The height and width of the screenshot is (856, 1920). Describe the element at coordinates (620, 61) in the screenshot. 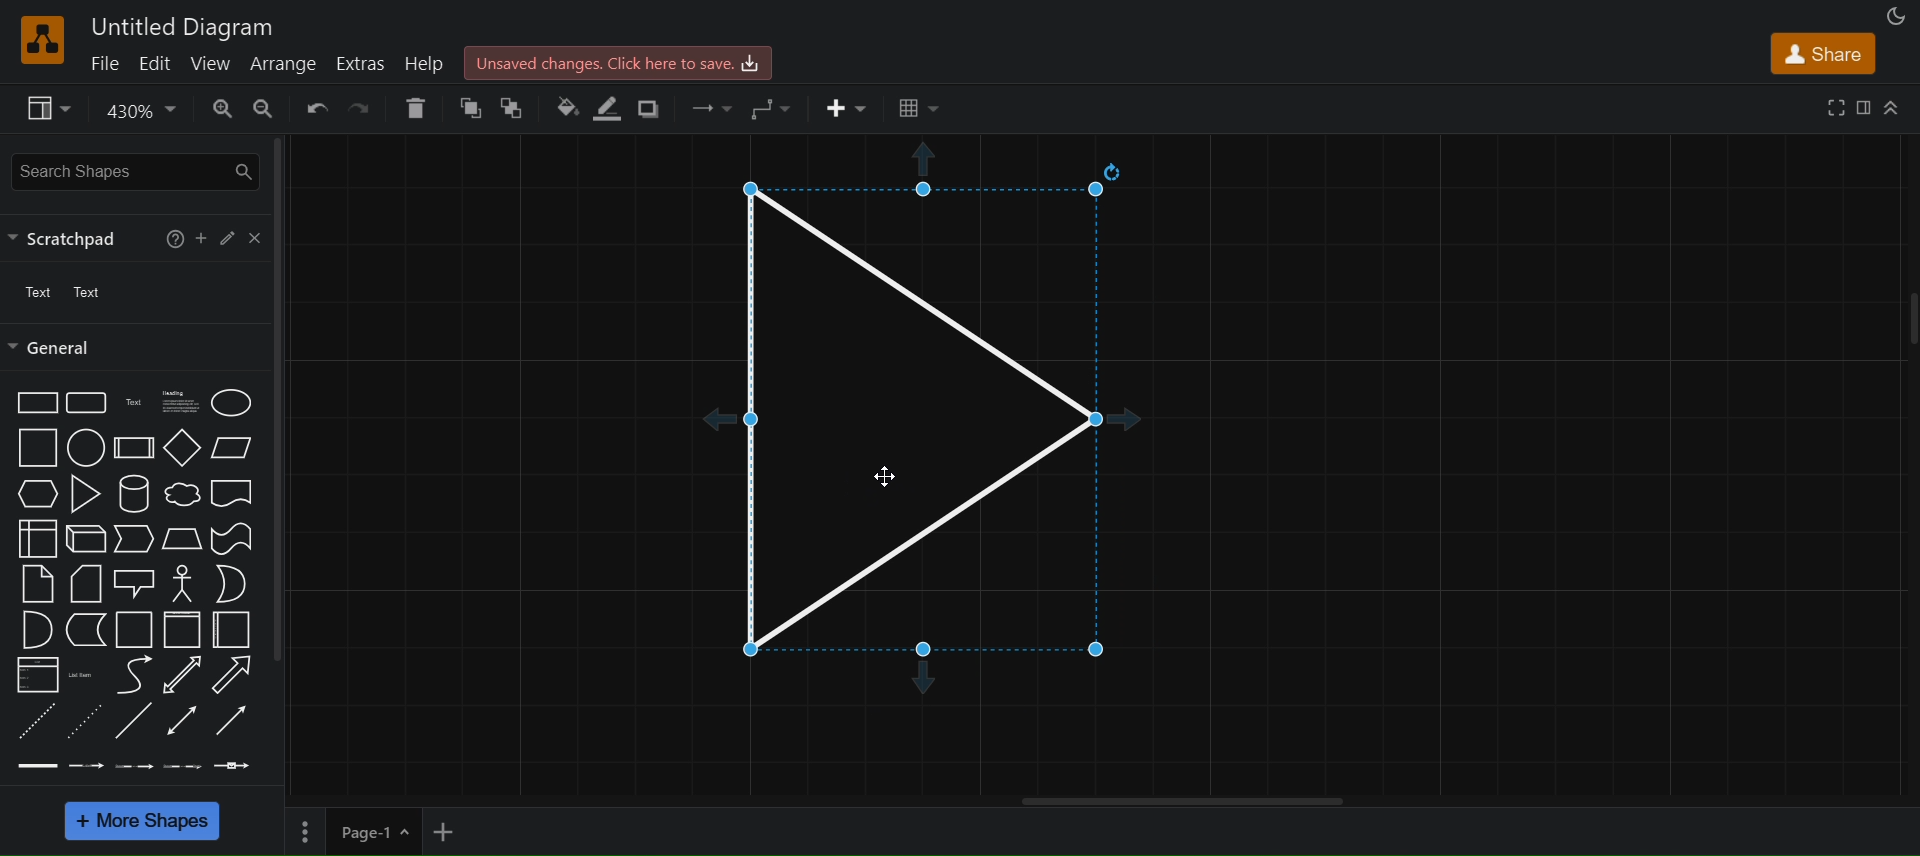

I see `Unsaved changes. click here to save.` at that location.